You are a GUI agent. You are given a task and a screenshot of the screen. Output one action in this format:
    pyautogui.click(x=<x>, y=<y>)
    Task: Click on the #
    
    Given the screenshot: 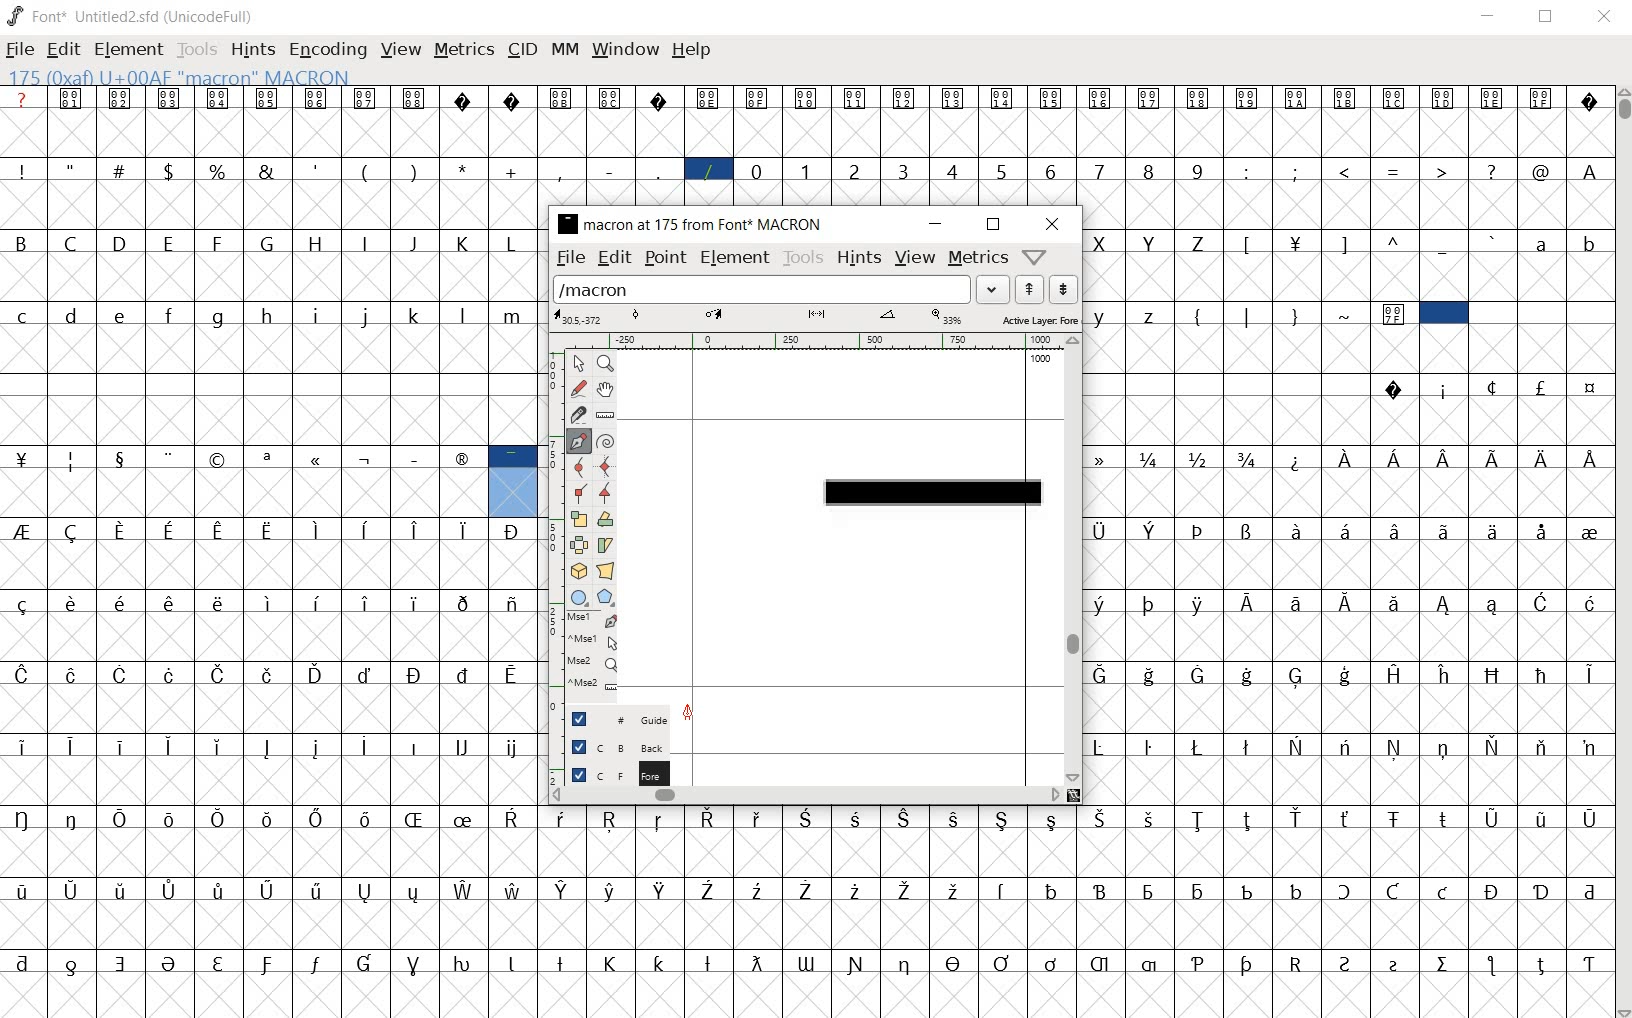 What is the action you would take?
    pyautogui.click(x=122, y=170)
    